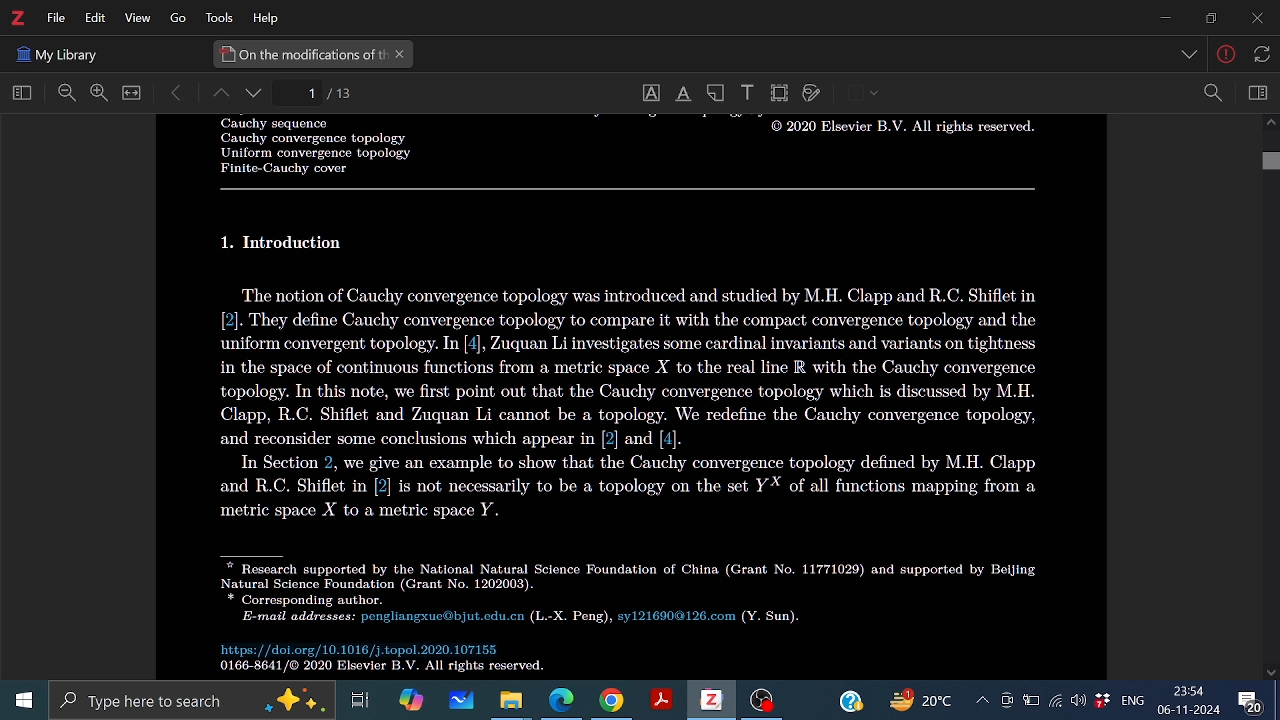 Image resolution: width=1280 pixels, height=720 pixels. What do you see at coordinates (746, 91) in the screenshot?
I see `Add text` at bounding box center [746, 91].